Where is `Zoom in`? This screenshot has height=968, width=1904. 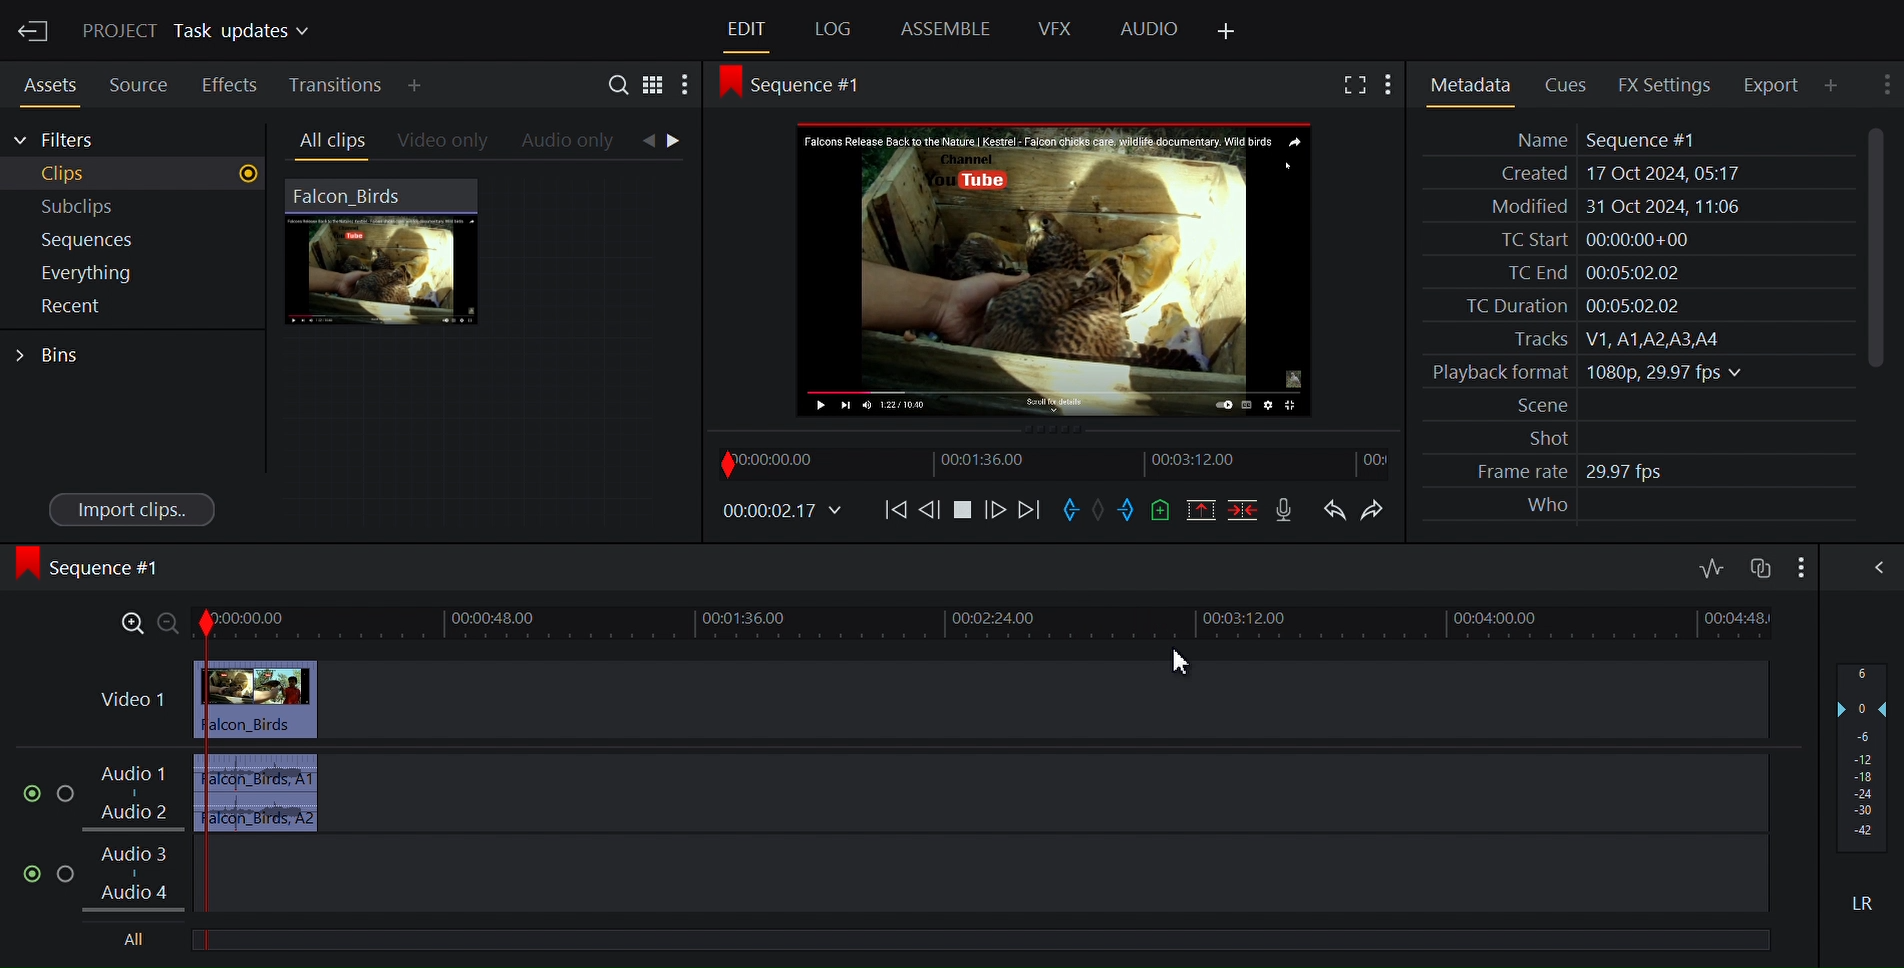
Zoom in is located at coordinates (130, 624).